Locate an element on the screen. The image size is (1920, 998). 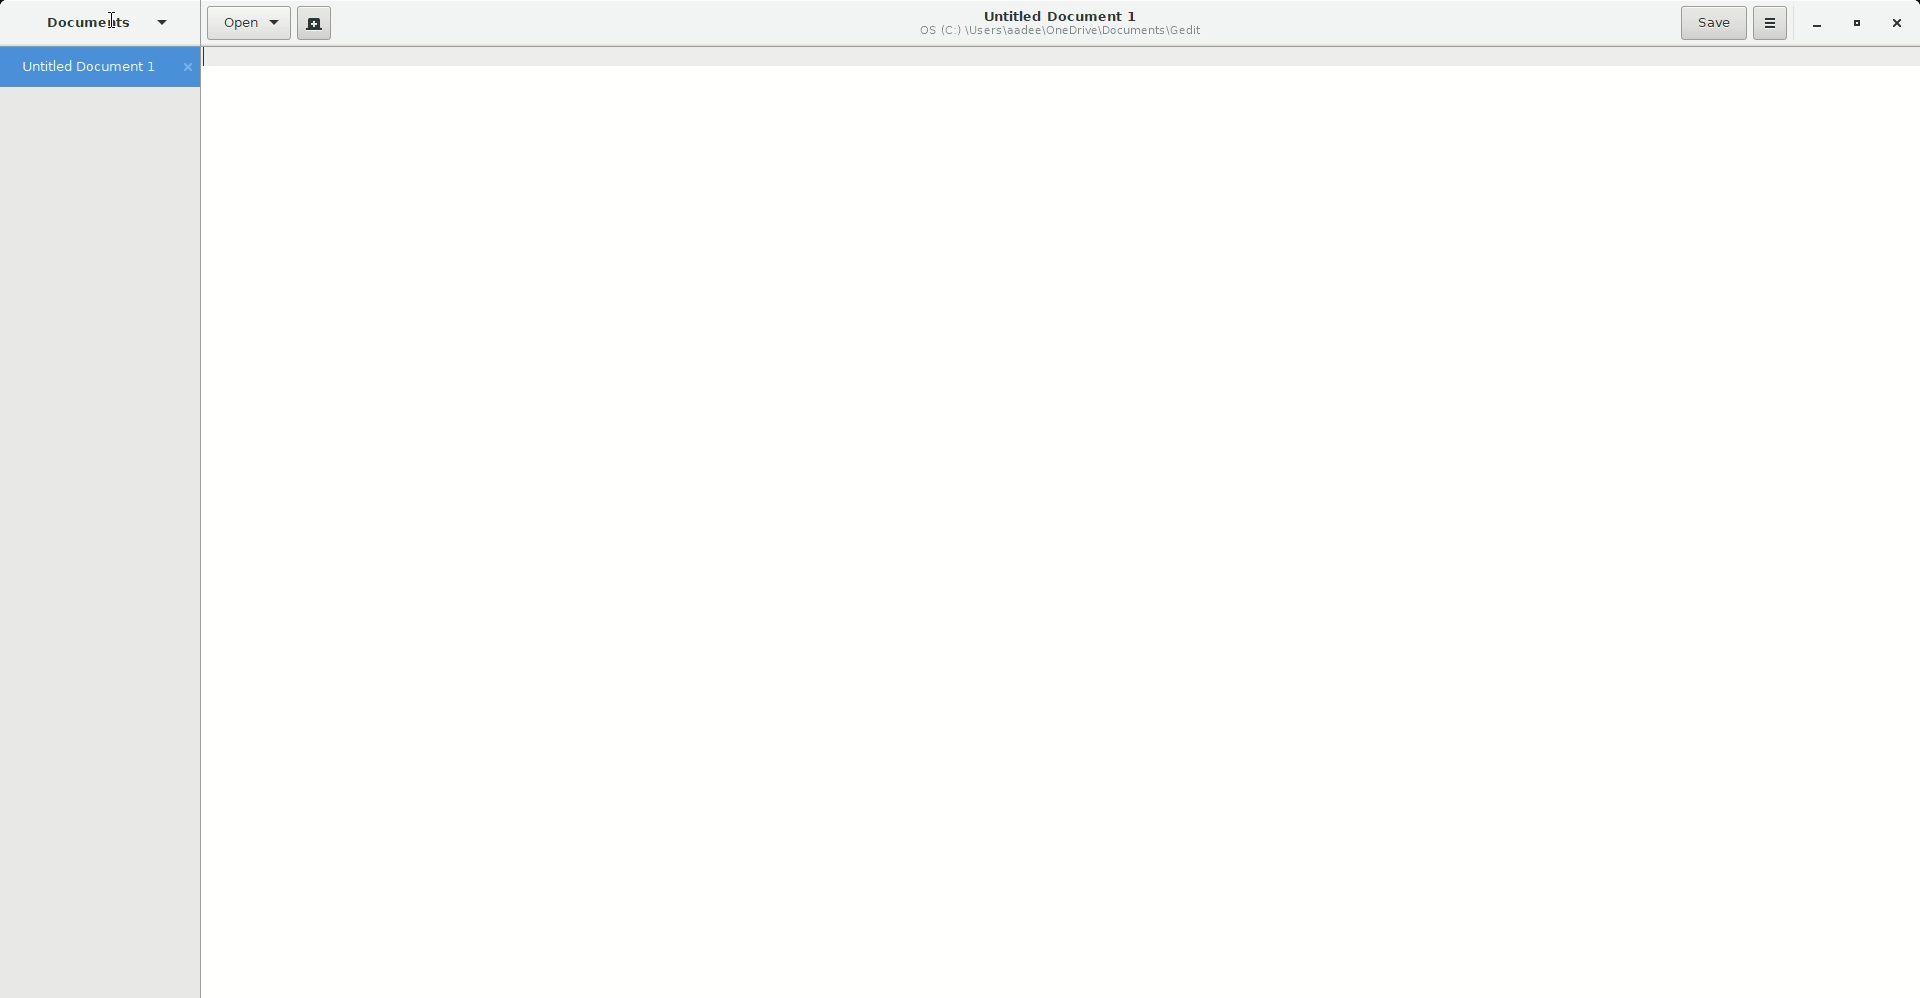
Documents is located at coordinates (106, 22).